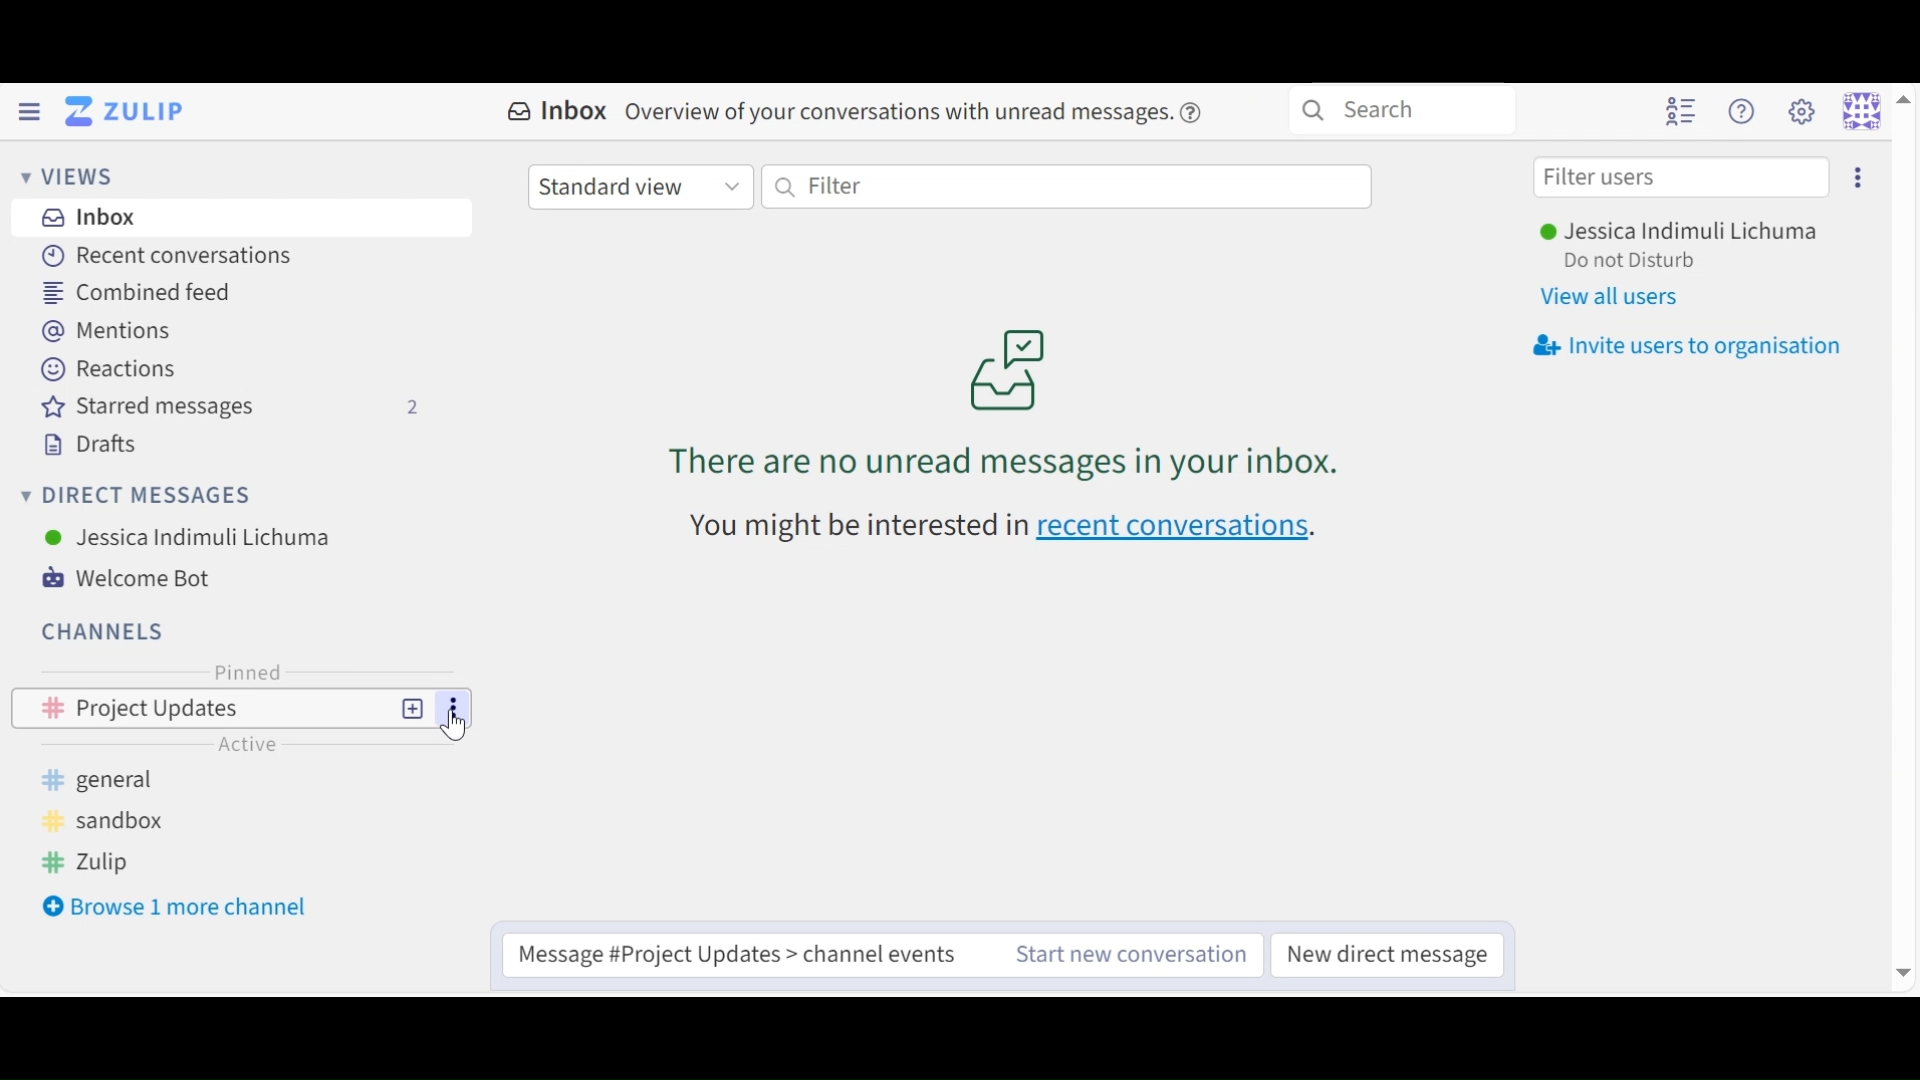  Describe the element at coordinates (143, 292) in the screenshot. I see `Combined Feed` at that location.